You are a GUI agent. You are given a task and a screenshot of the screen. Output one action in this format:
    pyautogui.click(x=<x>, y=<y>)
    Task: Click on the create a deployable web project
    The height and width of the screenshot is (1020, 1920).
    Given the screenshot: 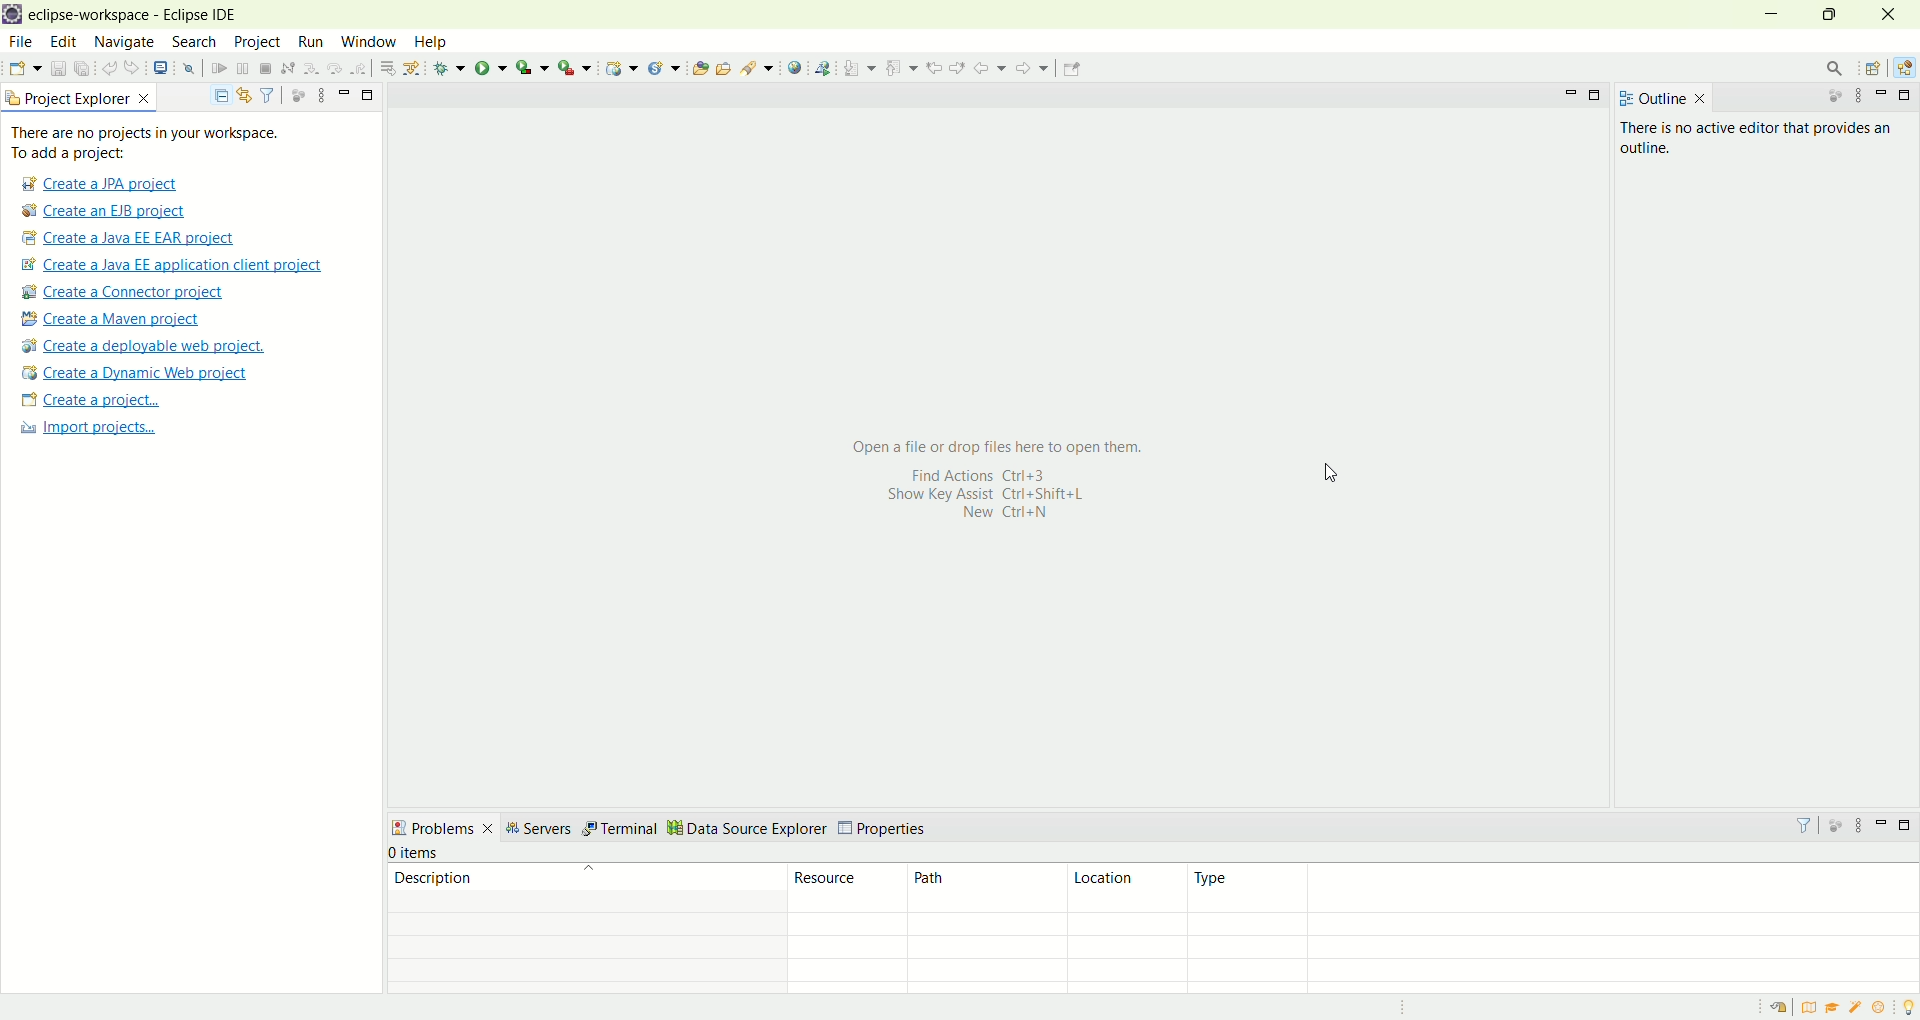 What is the action you would take?
    pyautogui.click(x=144, y=346)
    